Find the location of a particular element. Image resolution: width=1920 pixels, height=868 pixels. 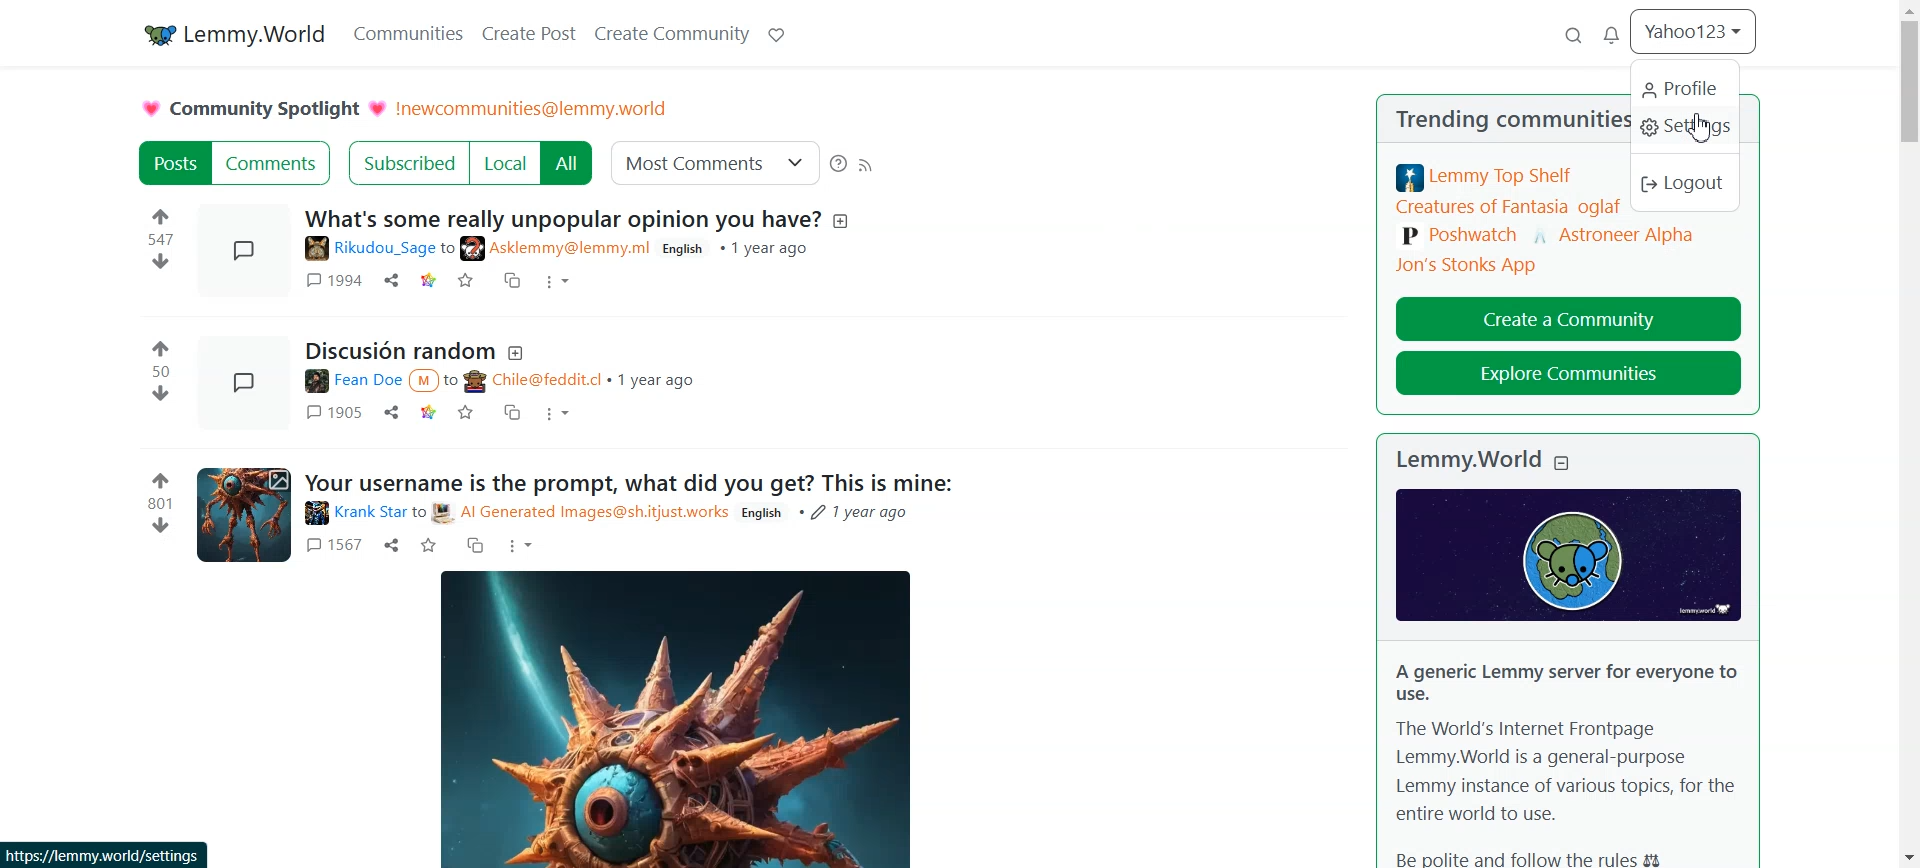

description is located at coordinates (518, 353).